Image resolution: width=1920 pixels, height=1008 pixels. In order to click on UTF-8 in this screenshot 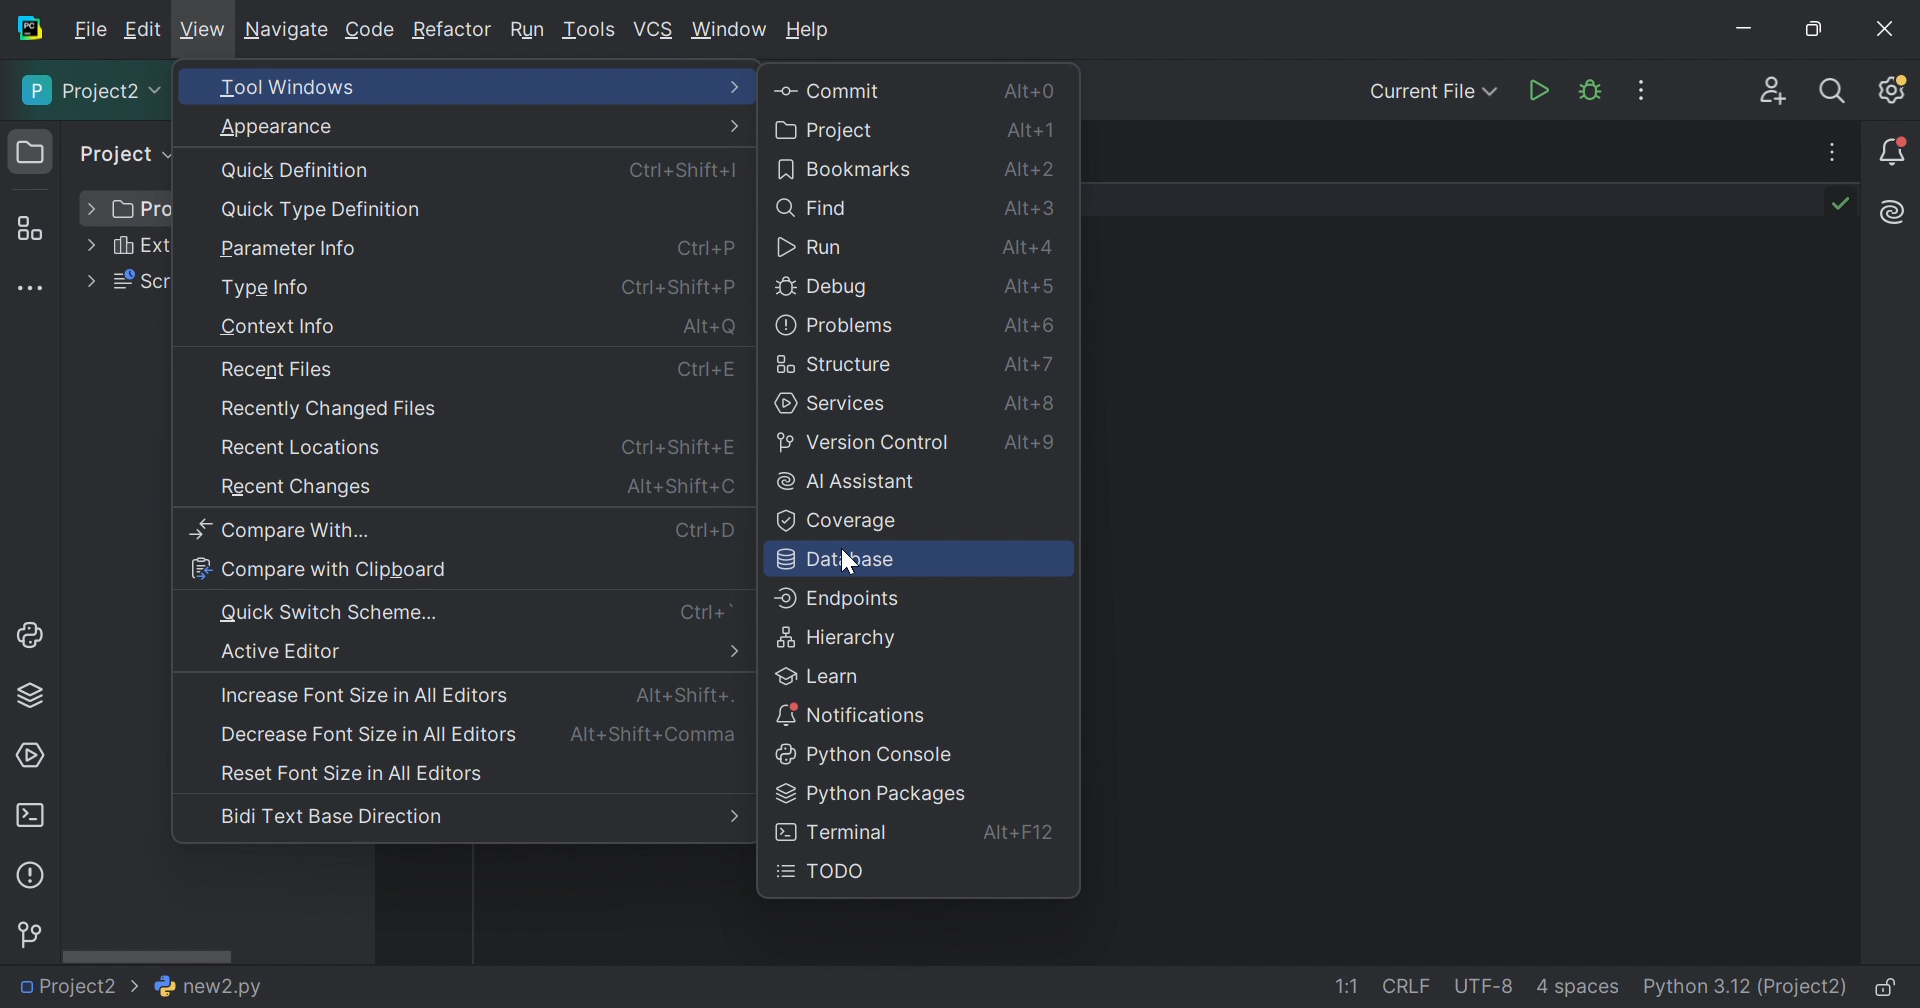, I will do `click(1485, 986)`.